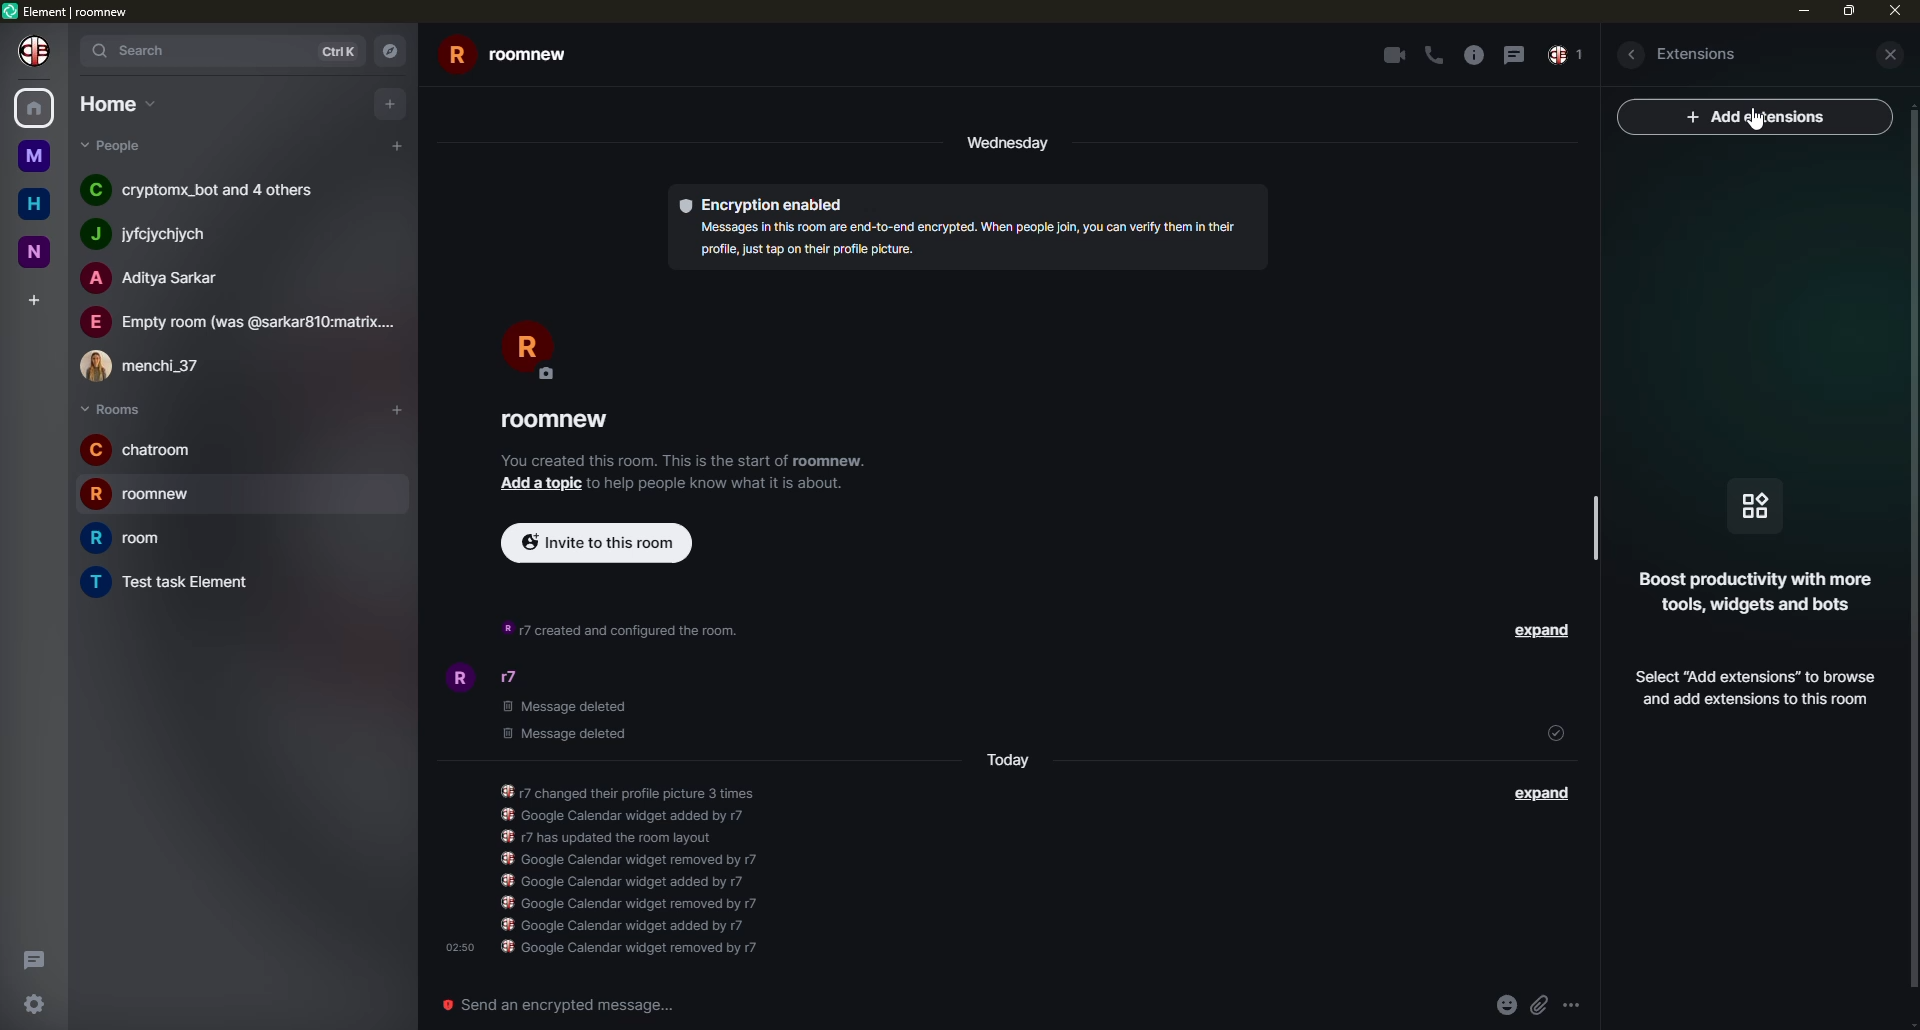 This screenshot has width=1920, height=1030. What do you see at coordinates (36, 204) in the screenshot?
I see `home` at bounding box center [36, 204].